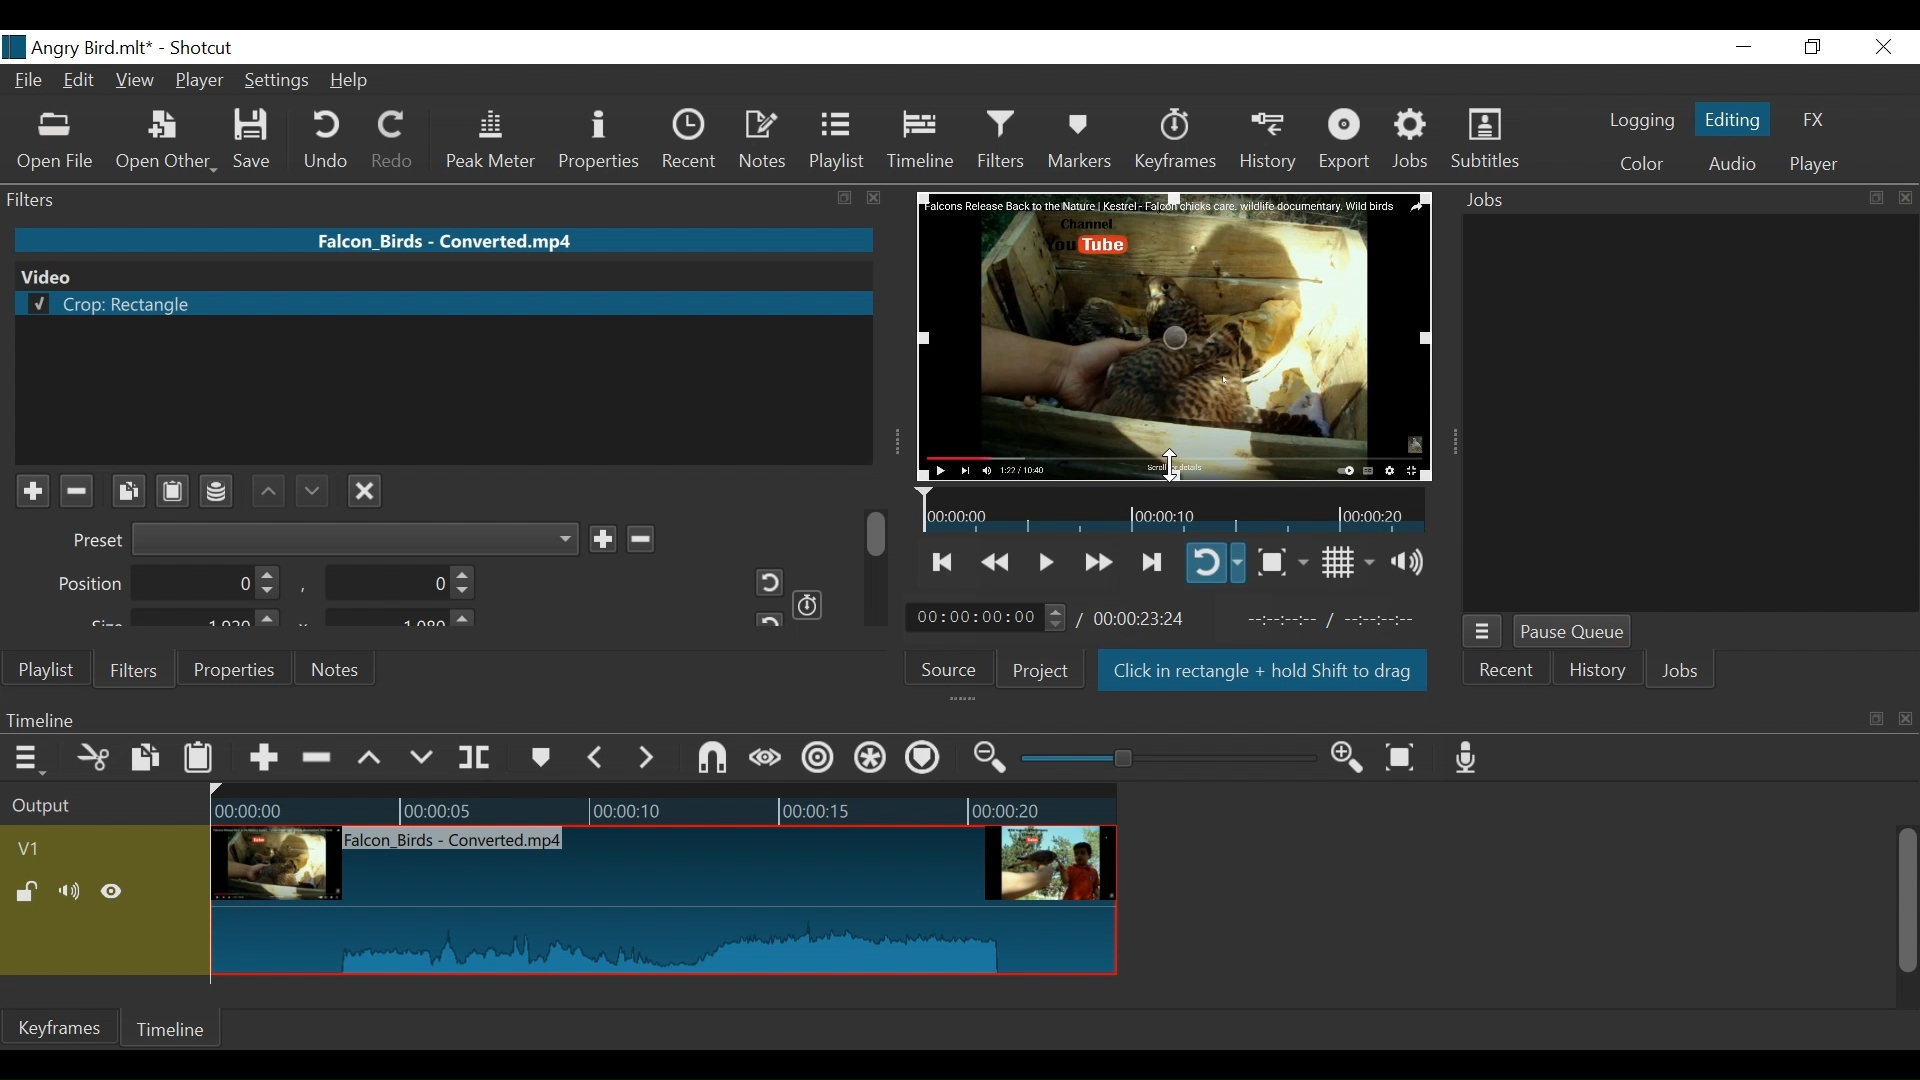  What do you see at coordinates (1096, 564) in the screenshot?
I see `play forward quickly` at bounding box center [1096, 564].